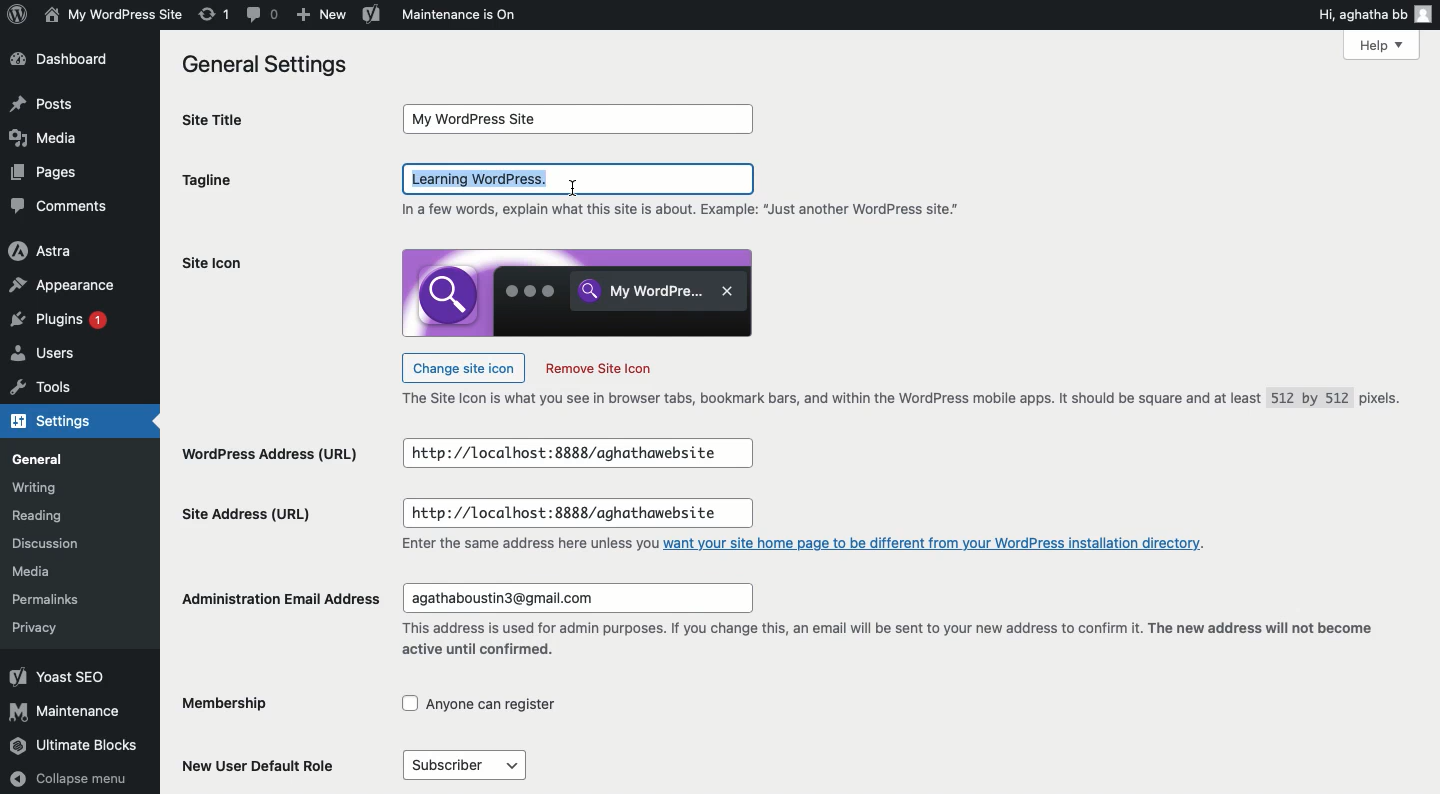 The width and height of the screenshot is (1440, 794). Describe the element at coordinates (62, 423) in the screenshot. I see `Settings` at that location.